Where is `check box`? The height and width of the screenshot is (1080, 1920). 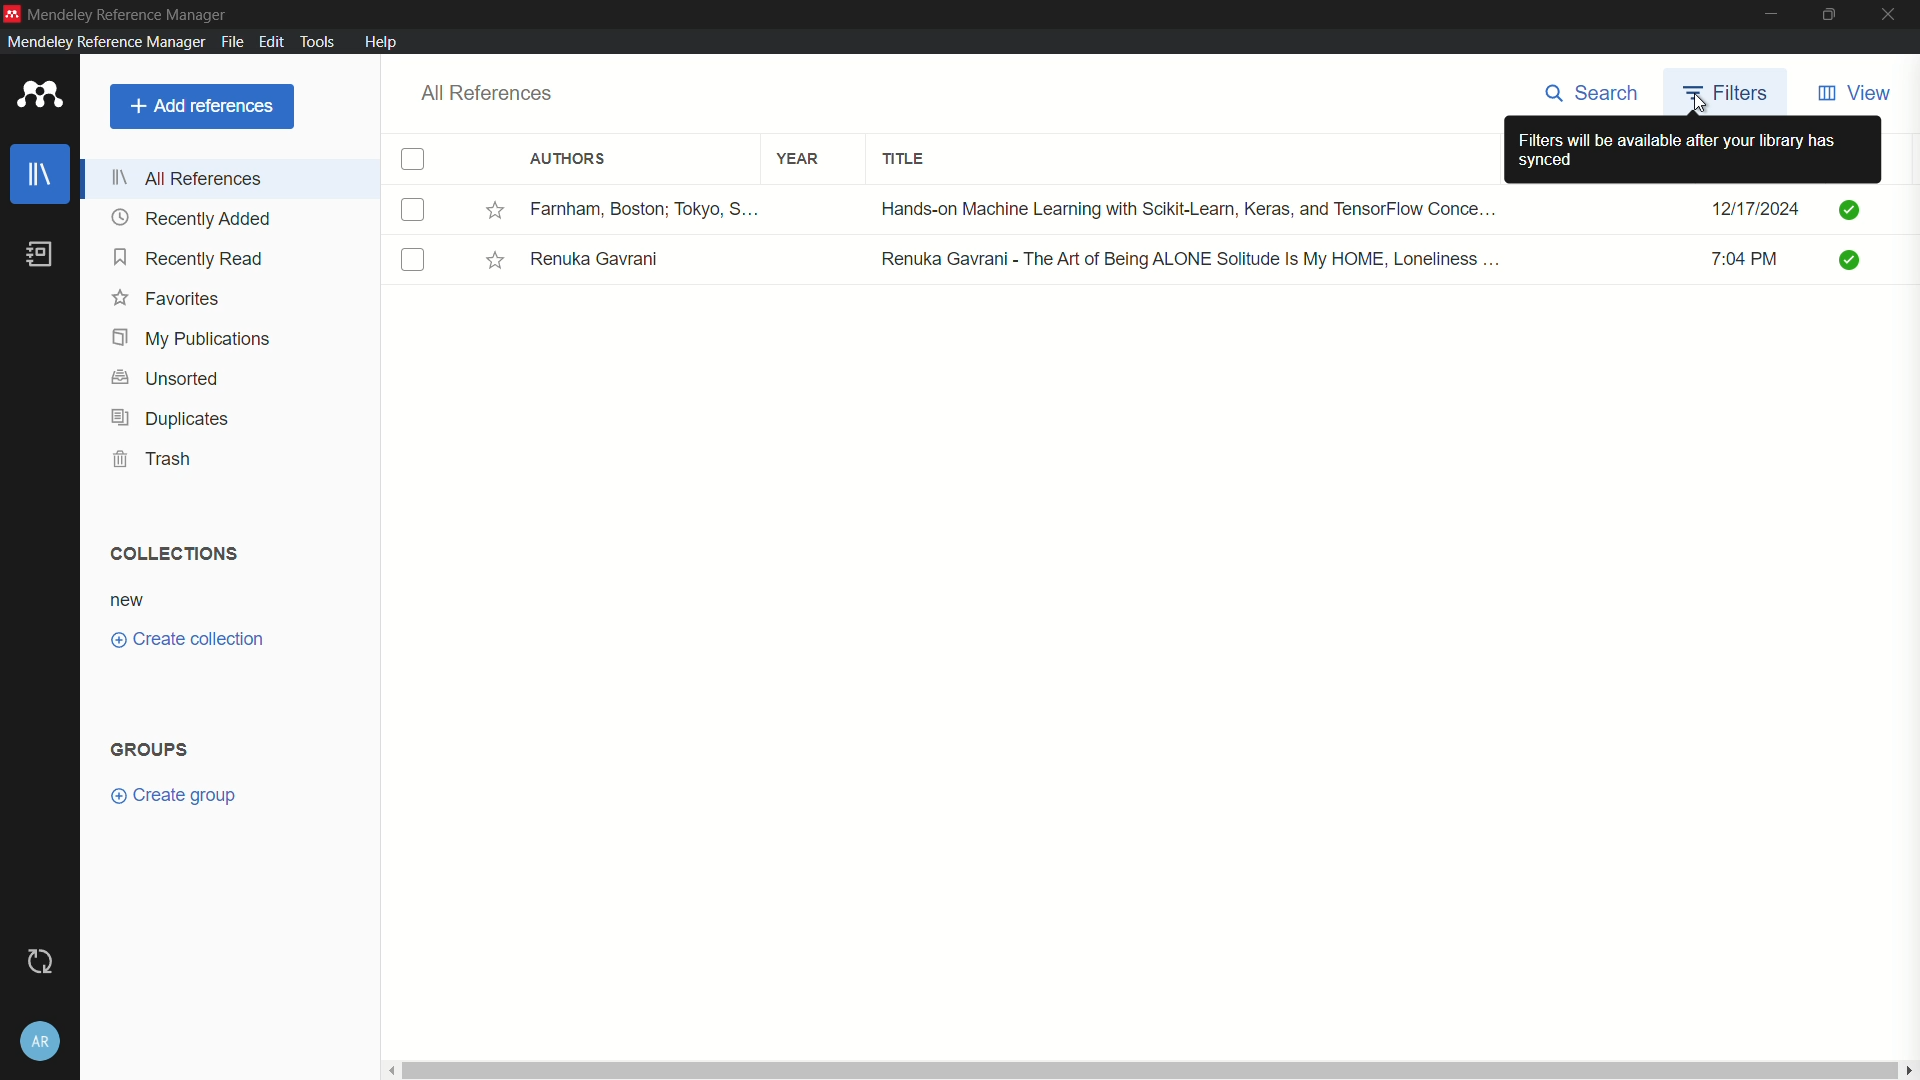
check box is located at coordinates (416, 210).